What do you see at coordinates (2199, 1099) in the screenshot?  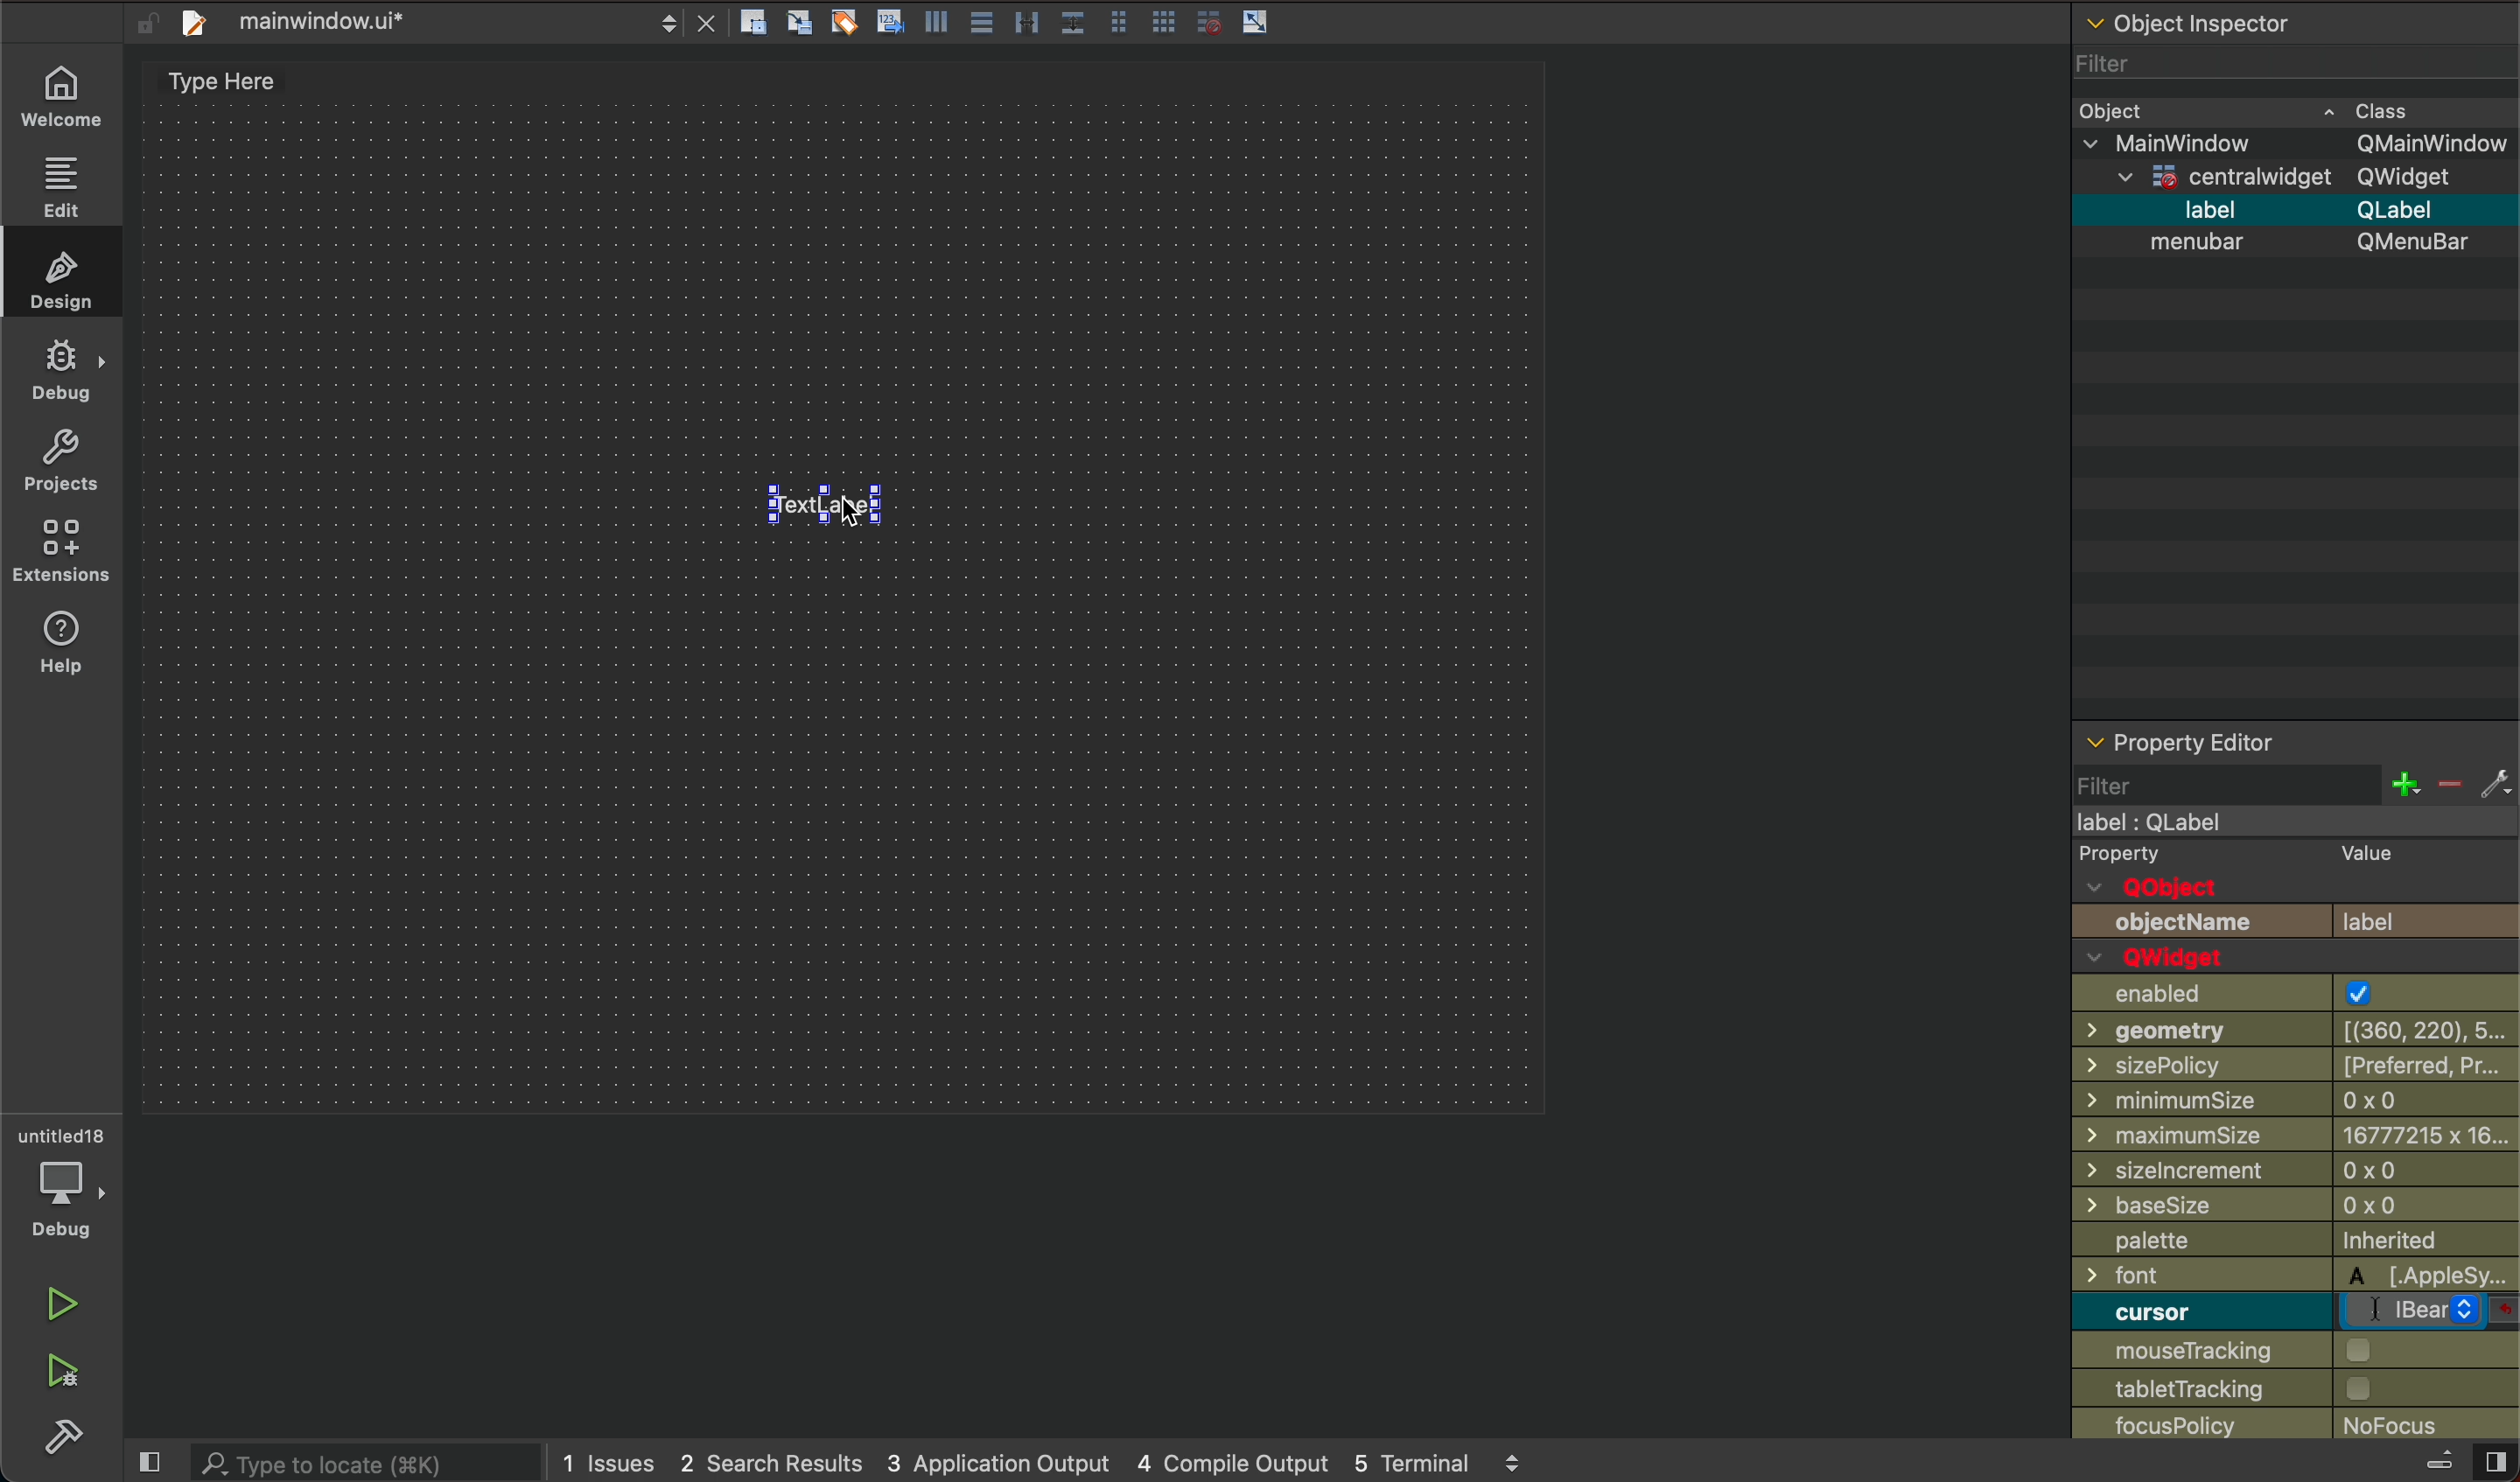 I see `minimumSize` at bounding box center [2199, 1099].